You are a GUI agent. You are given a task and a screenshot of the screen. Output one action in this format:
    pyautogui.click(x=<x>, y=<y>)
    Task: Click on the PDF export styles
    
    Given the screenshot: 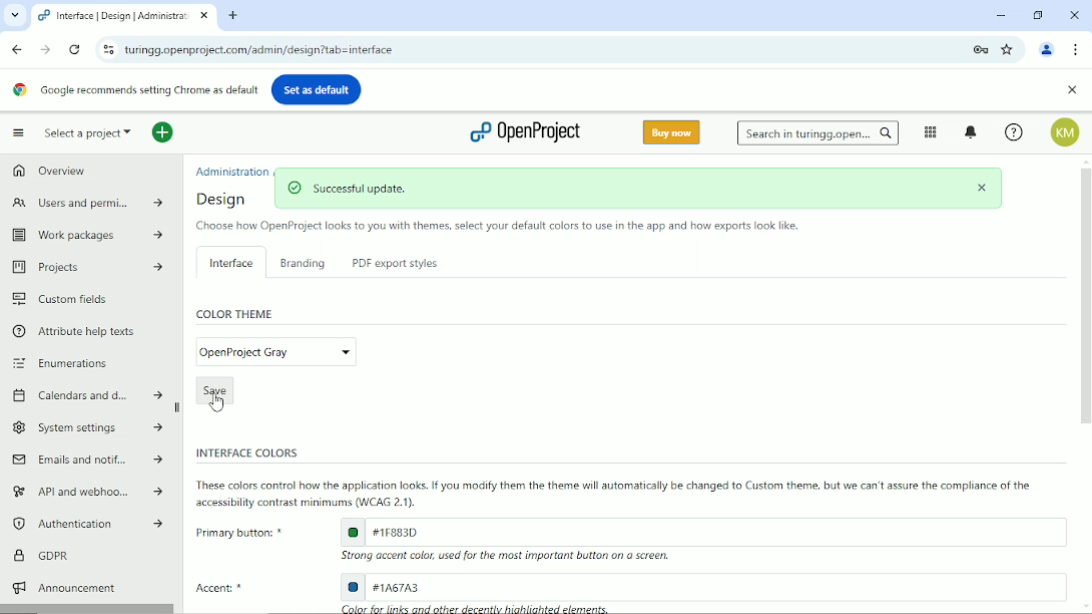 What is the action you would take?
    pyautogui.click(x=392, y=264)
    